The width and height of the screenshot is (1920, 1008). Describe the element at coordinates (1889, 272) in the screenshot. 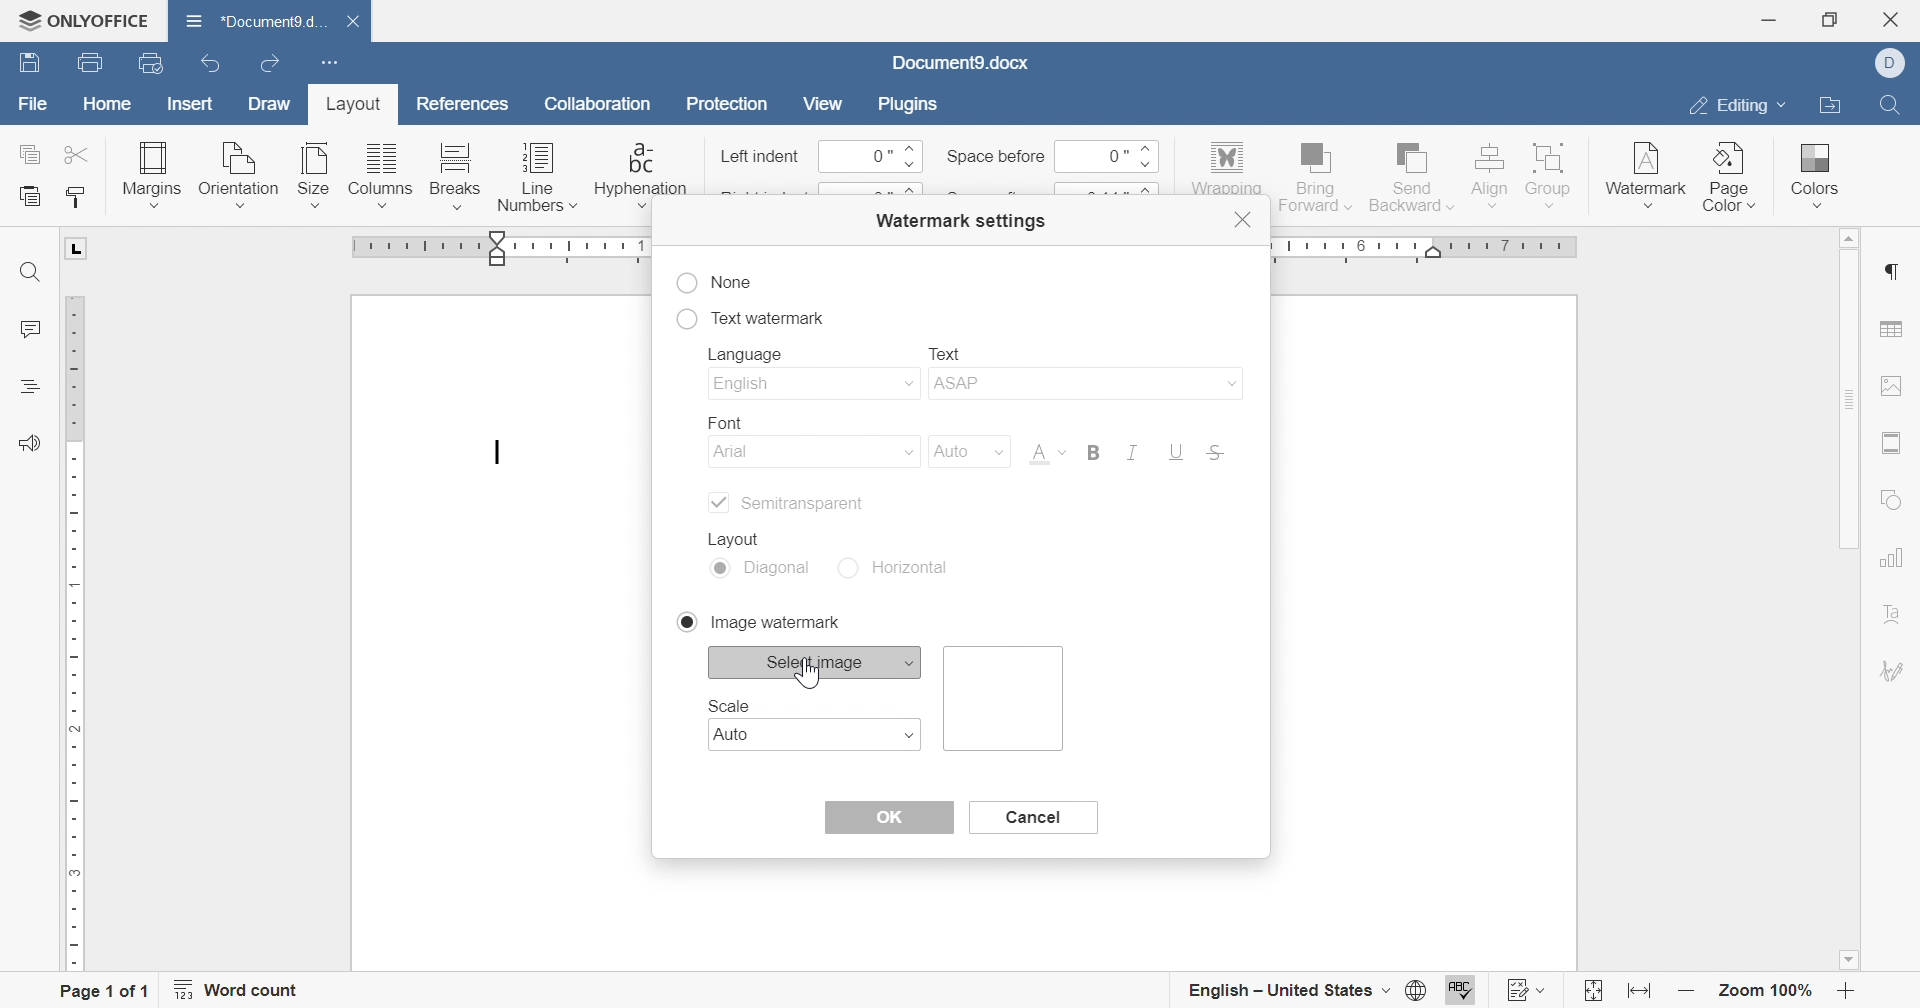

I see `paragraph settings` at that location.